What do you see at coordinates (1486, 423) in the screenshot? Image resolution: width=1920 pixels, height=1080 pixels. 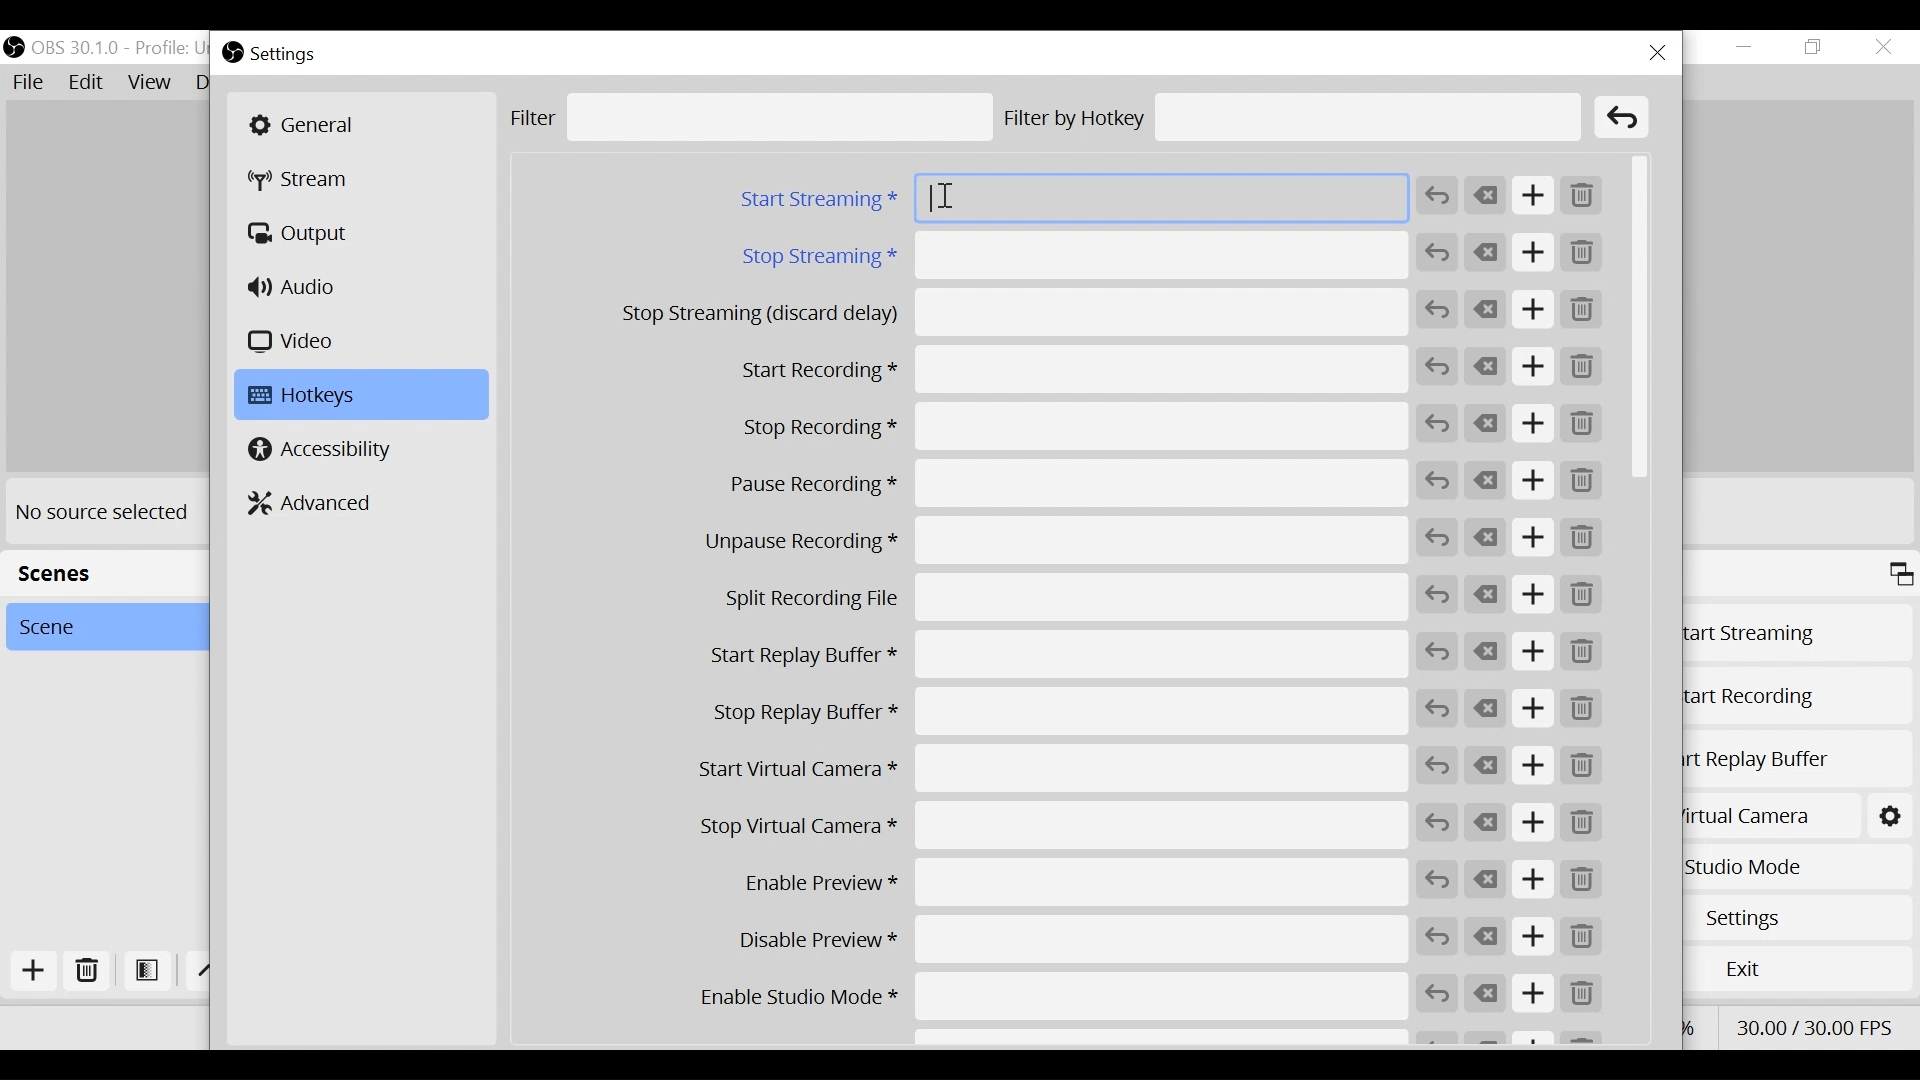 I see `Clear` at bounding box center [1486, 423].